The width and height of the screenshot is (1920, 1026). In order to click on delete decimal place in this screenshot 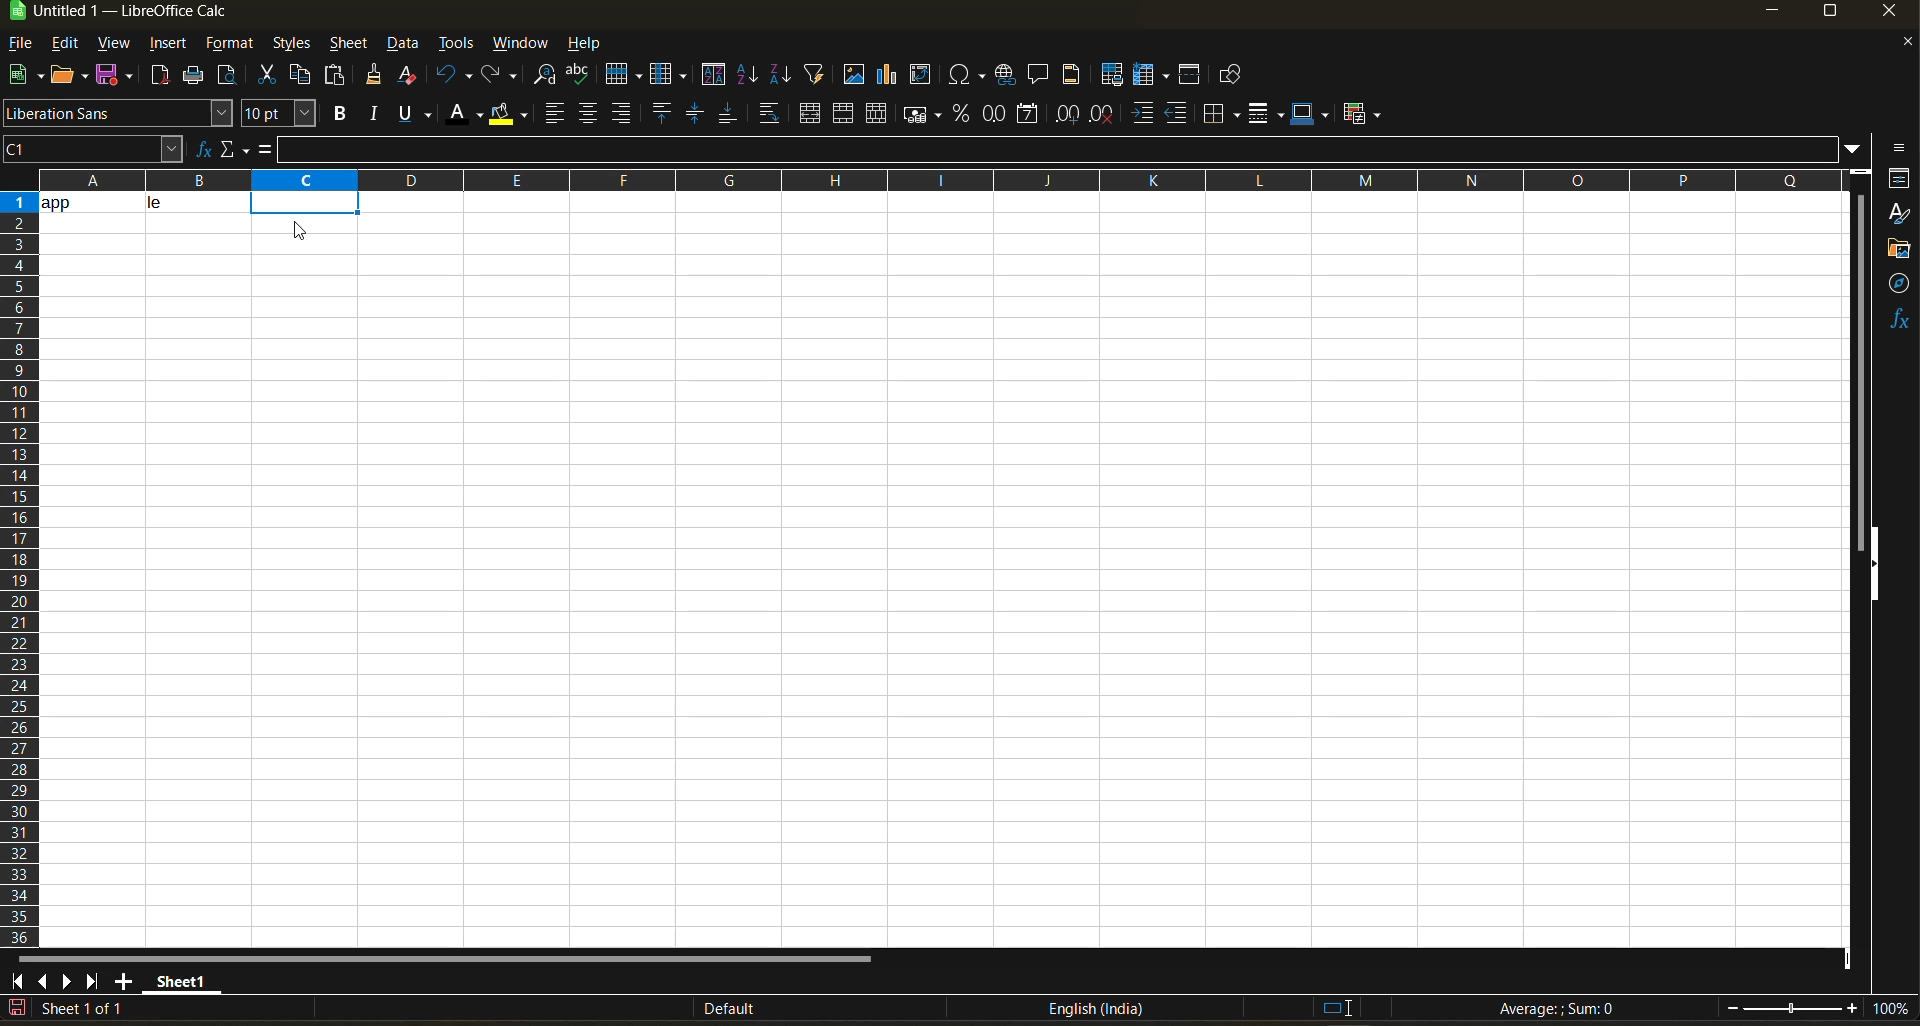, I will do `click(1103, 114)`.